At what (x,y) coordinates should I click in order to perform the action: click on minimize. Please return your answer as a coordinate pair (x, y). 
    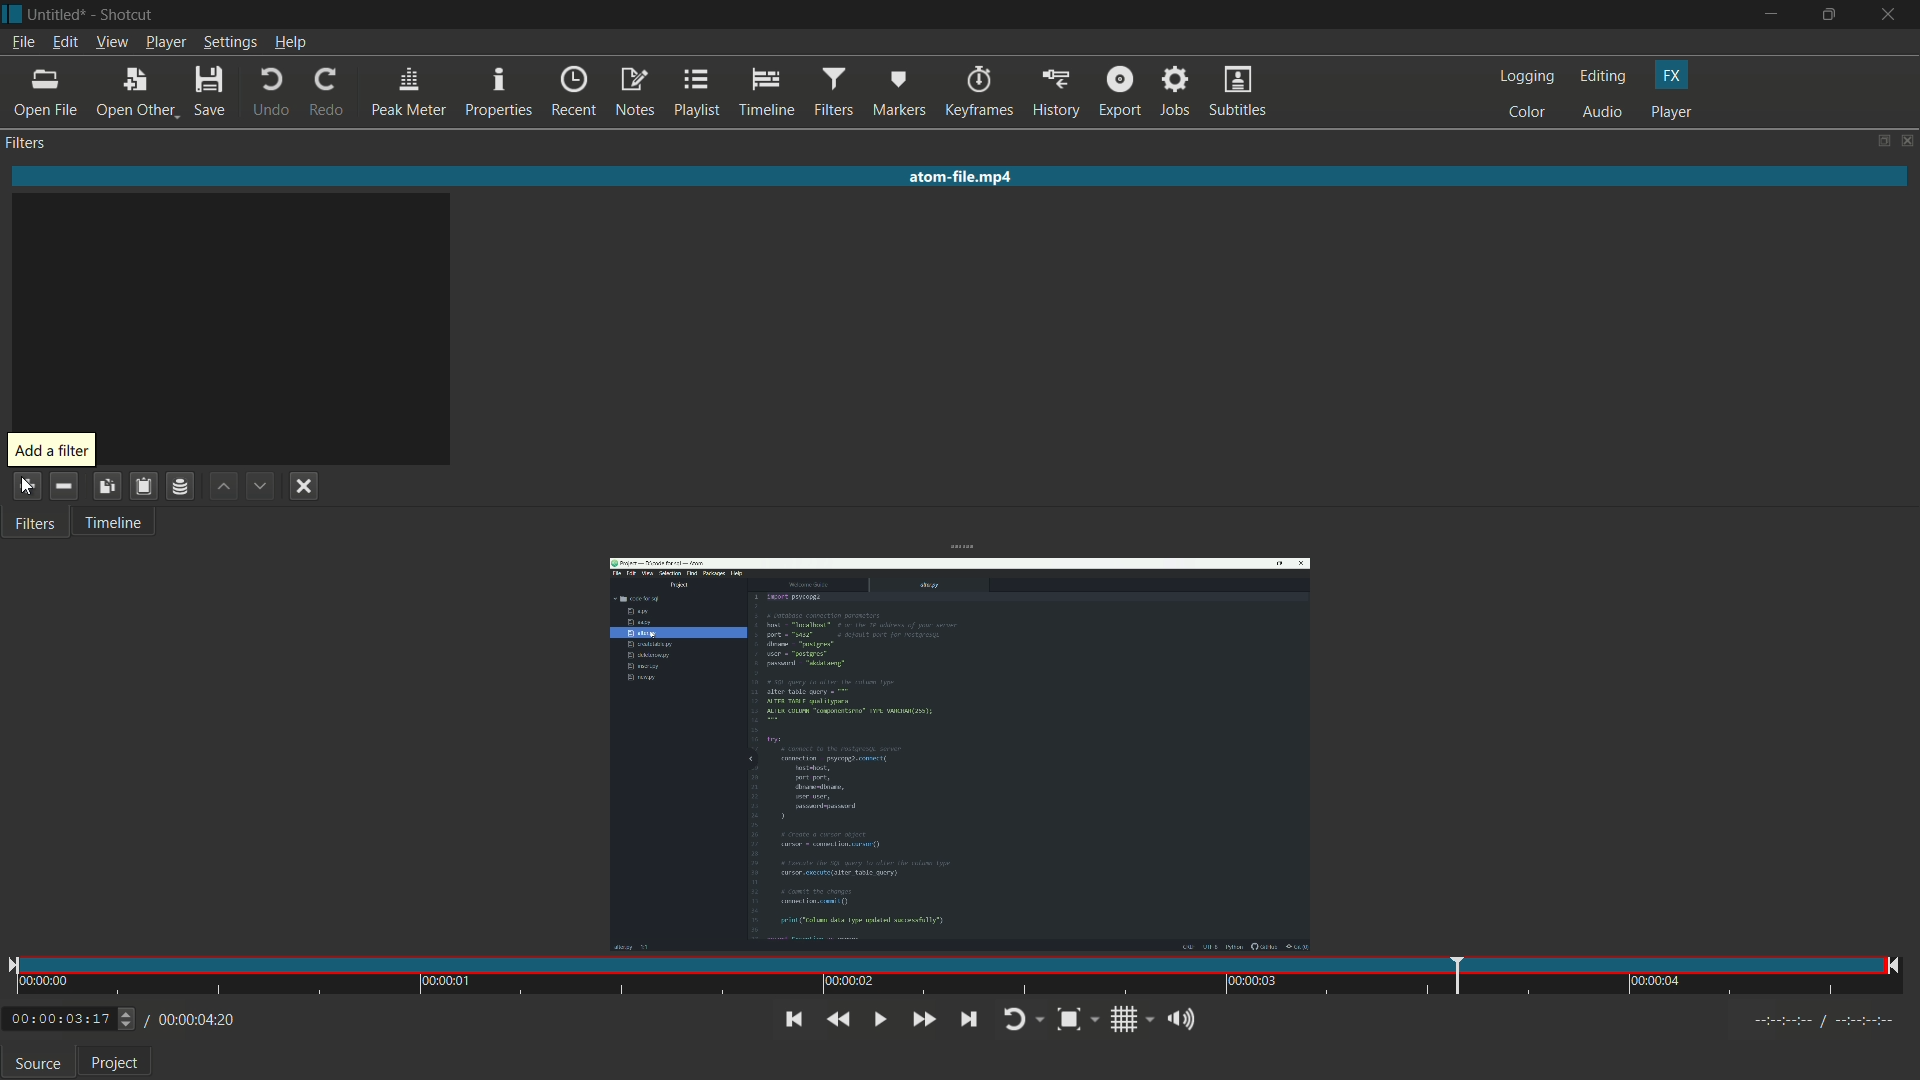
    Looking at the image, I should click on (1772, 14).